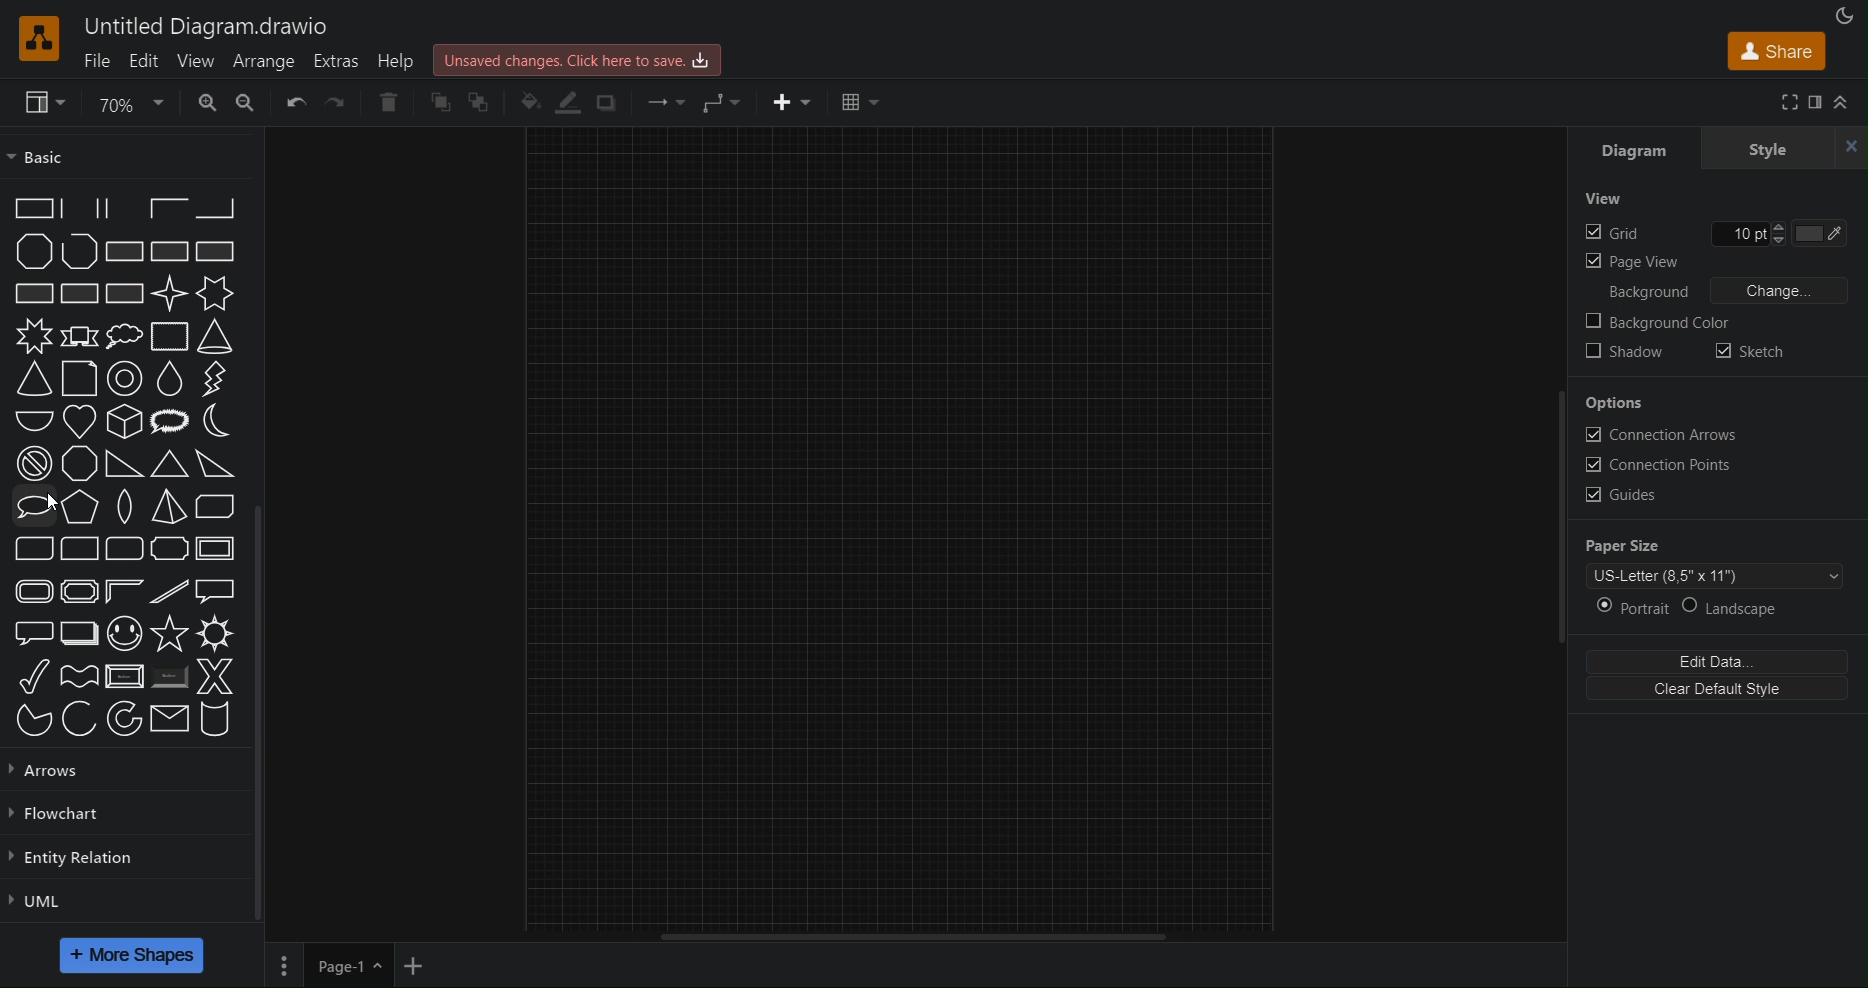 This screenshot has width=1868, height=988. Describe the element at coordinates (80, 251) in the screenshot. I see `Polyline` at that location.